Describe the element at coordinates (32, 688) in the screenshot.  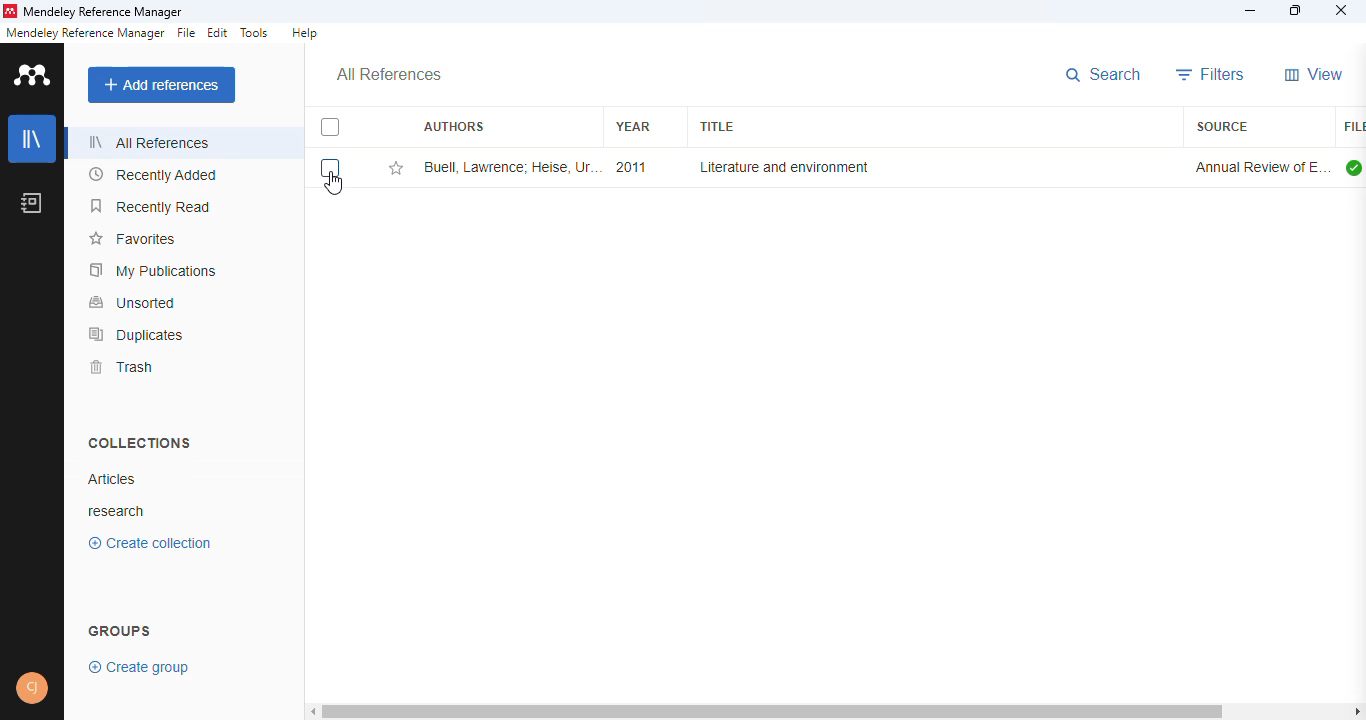
I see `profile` at that location.